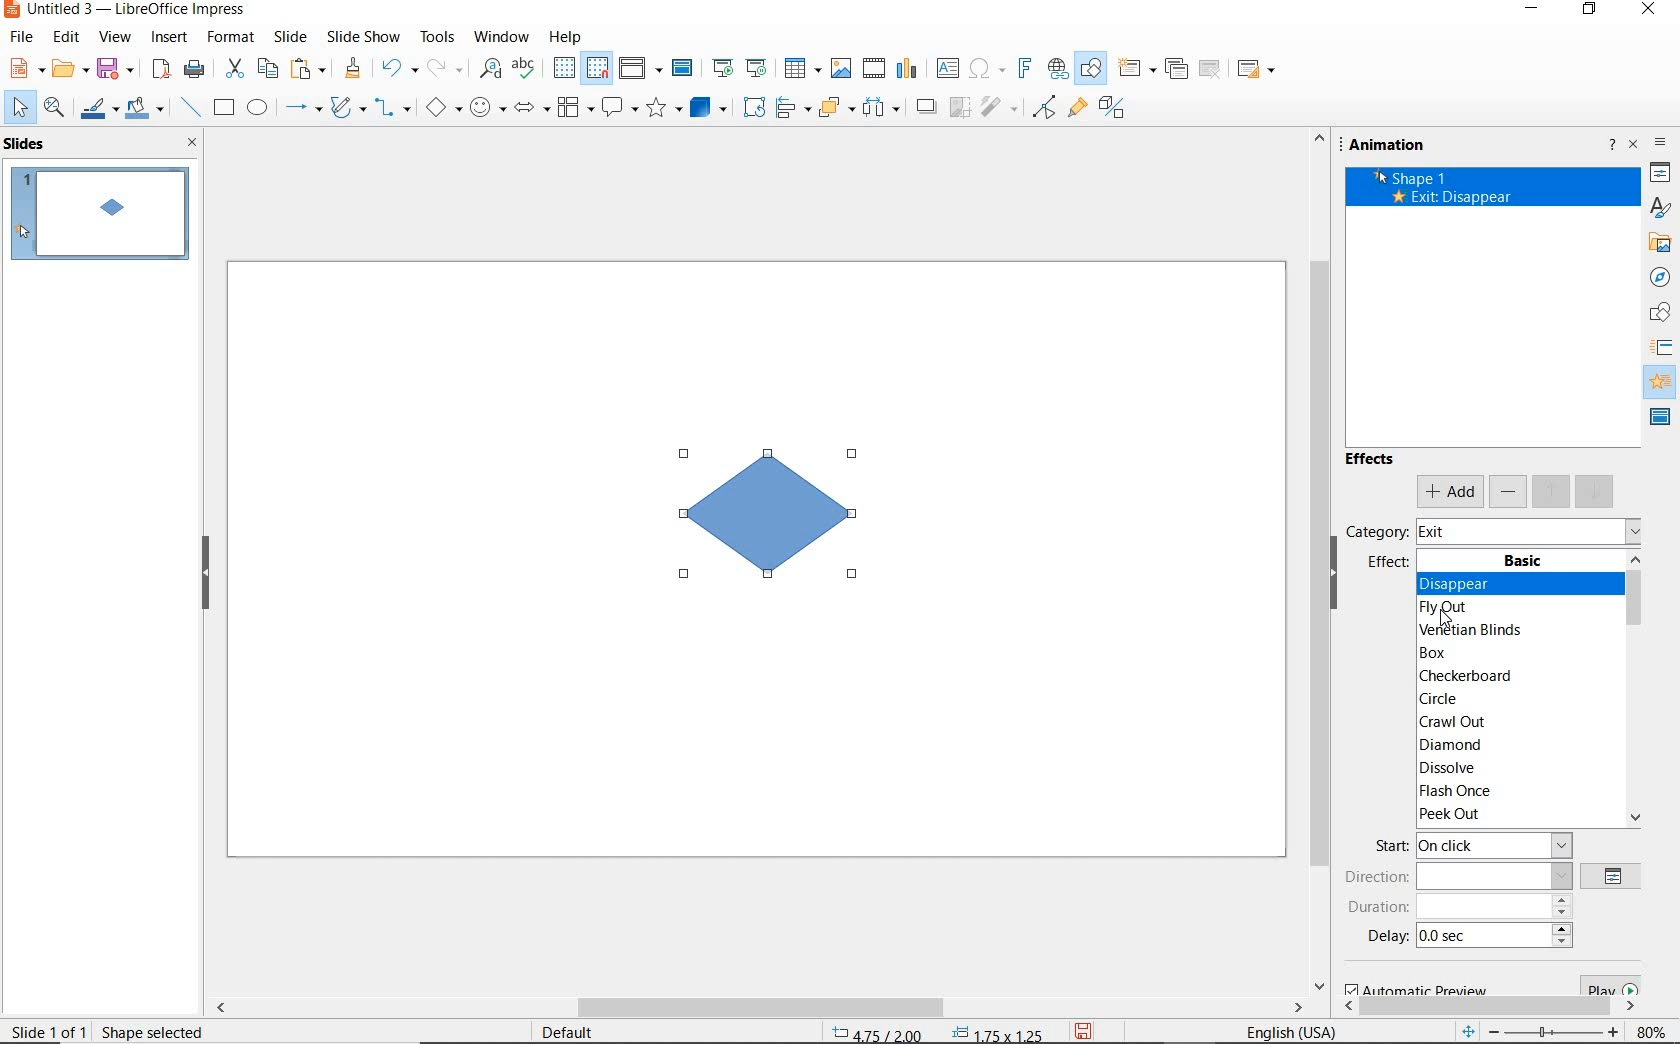 The width and height of the screenshot is (1680, 1044). I want to click on delete slides, so click(1211, 69).